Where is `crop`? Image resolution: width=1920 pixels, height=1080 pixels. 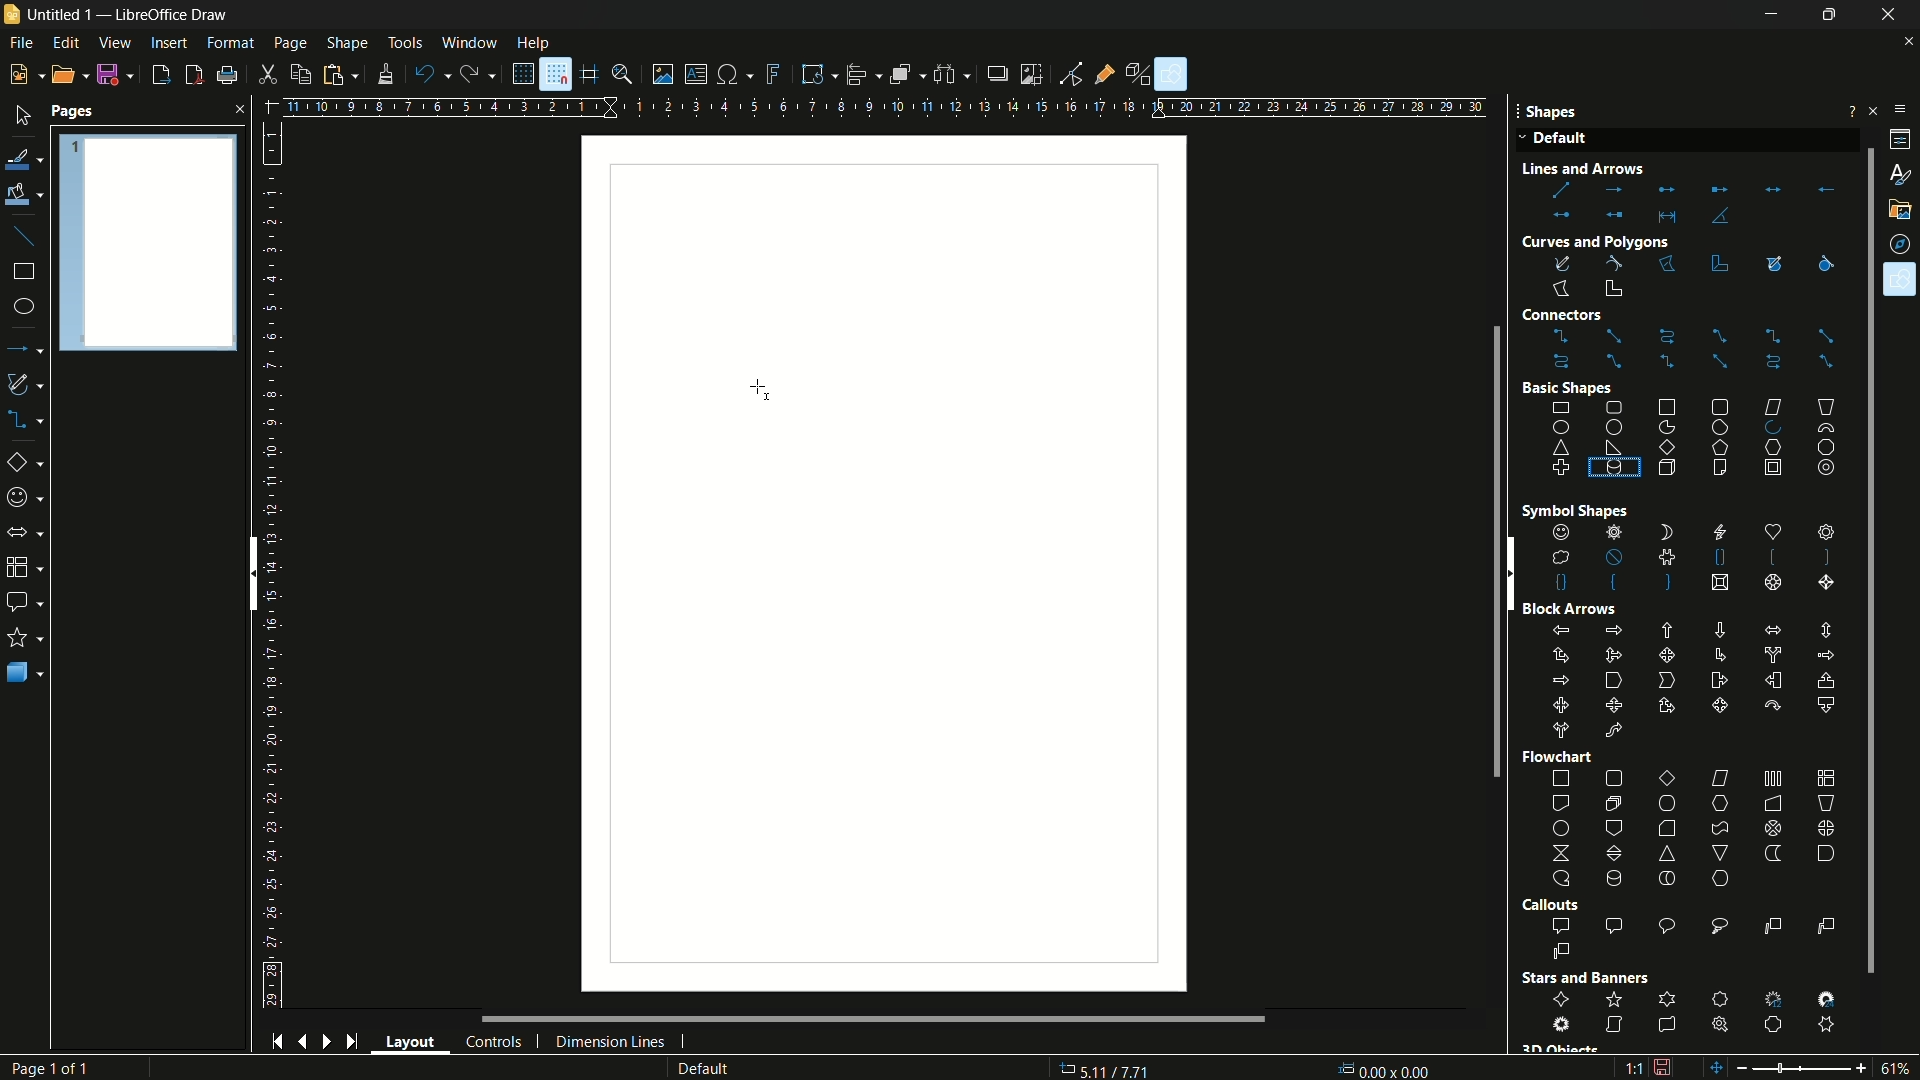 crop is located at coordinates (1030, 74).